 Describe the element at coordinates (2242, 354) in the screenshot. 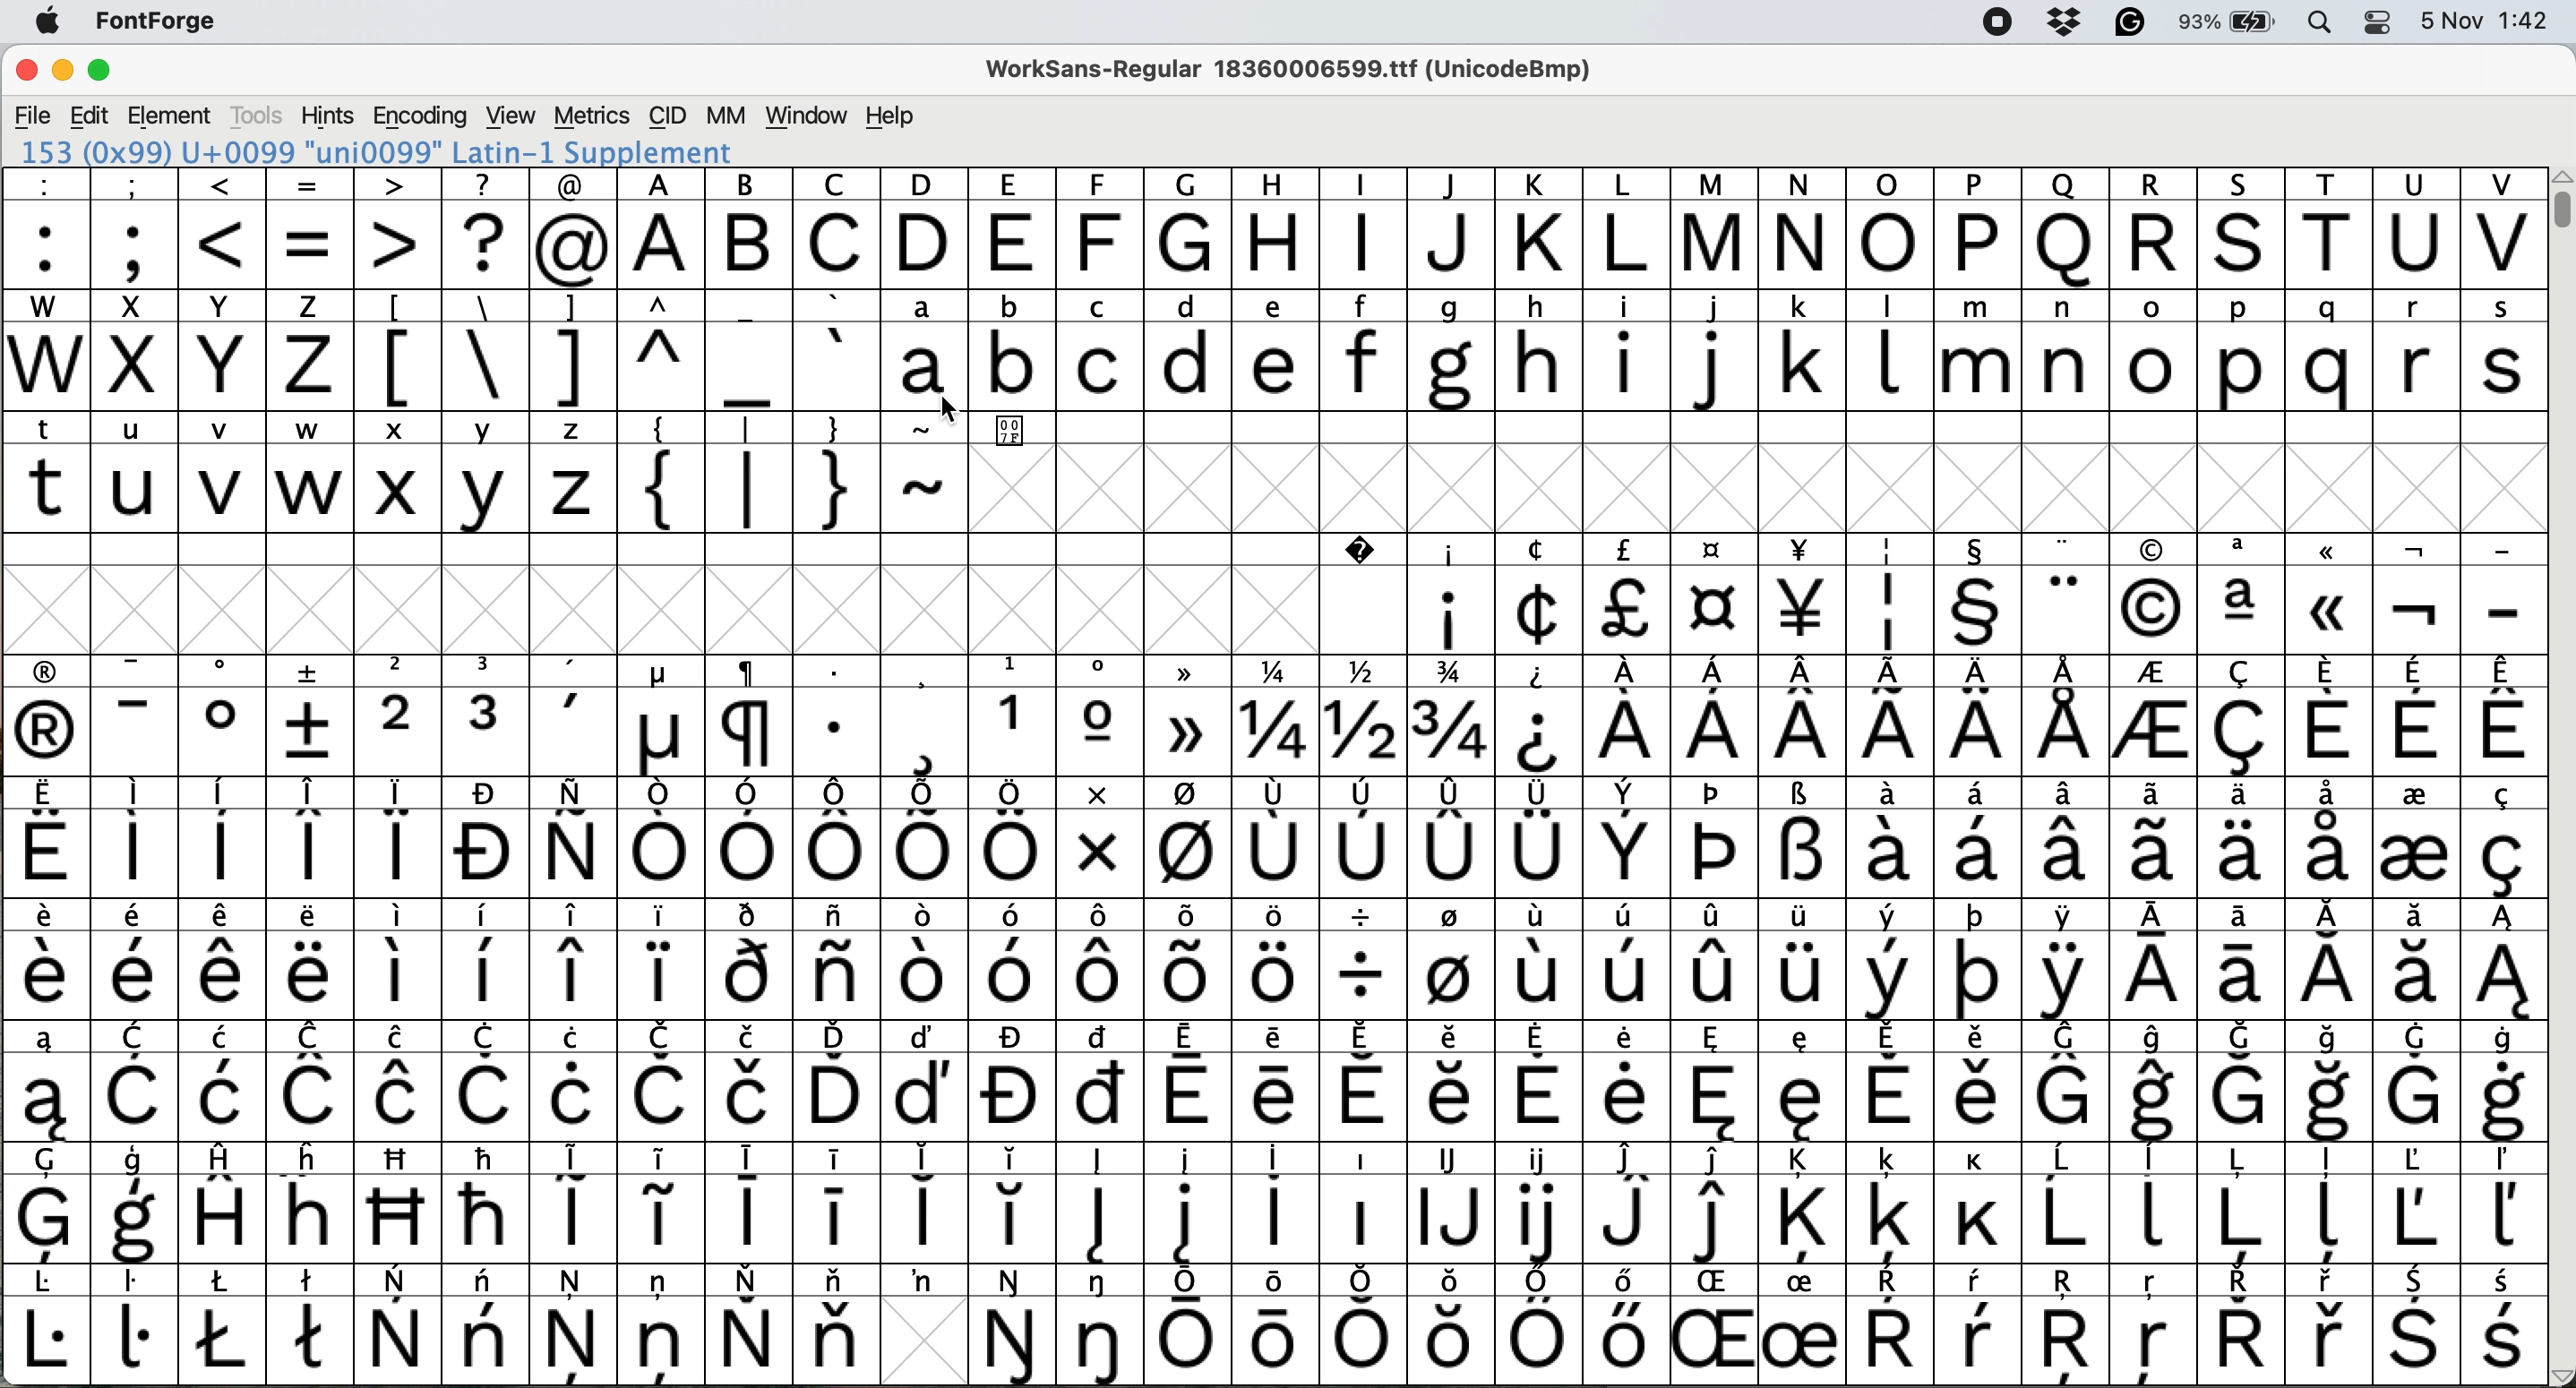

I see `p` at that location.